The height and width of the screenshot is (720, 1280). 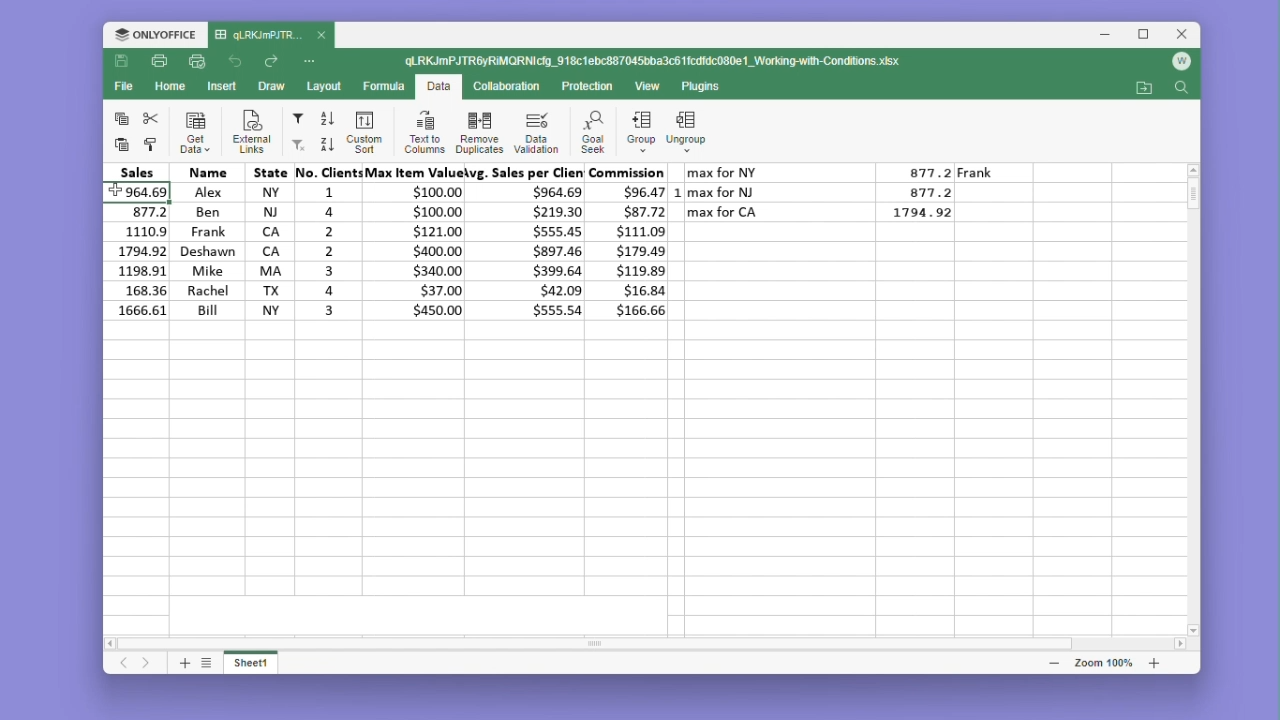 What do you see at coordinates (612, 646) in the screenshot?
I see `scroll bar` at bounding box center [612, 646].